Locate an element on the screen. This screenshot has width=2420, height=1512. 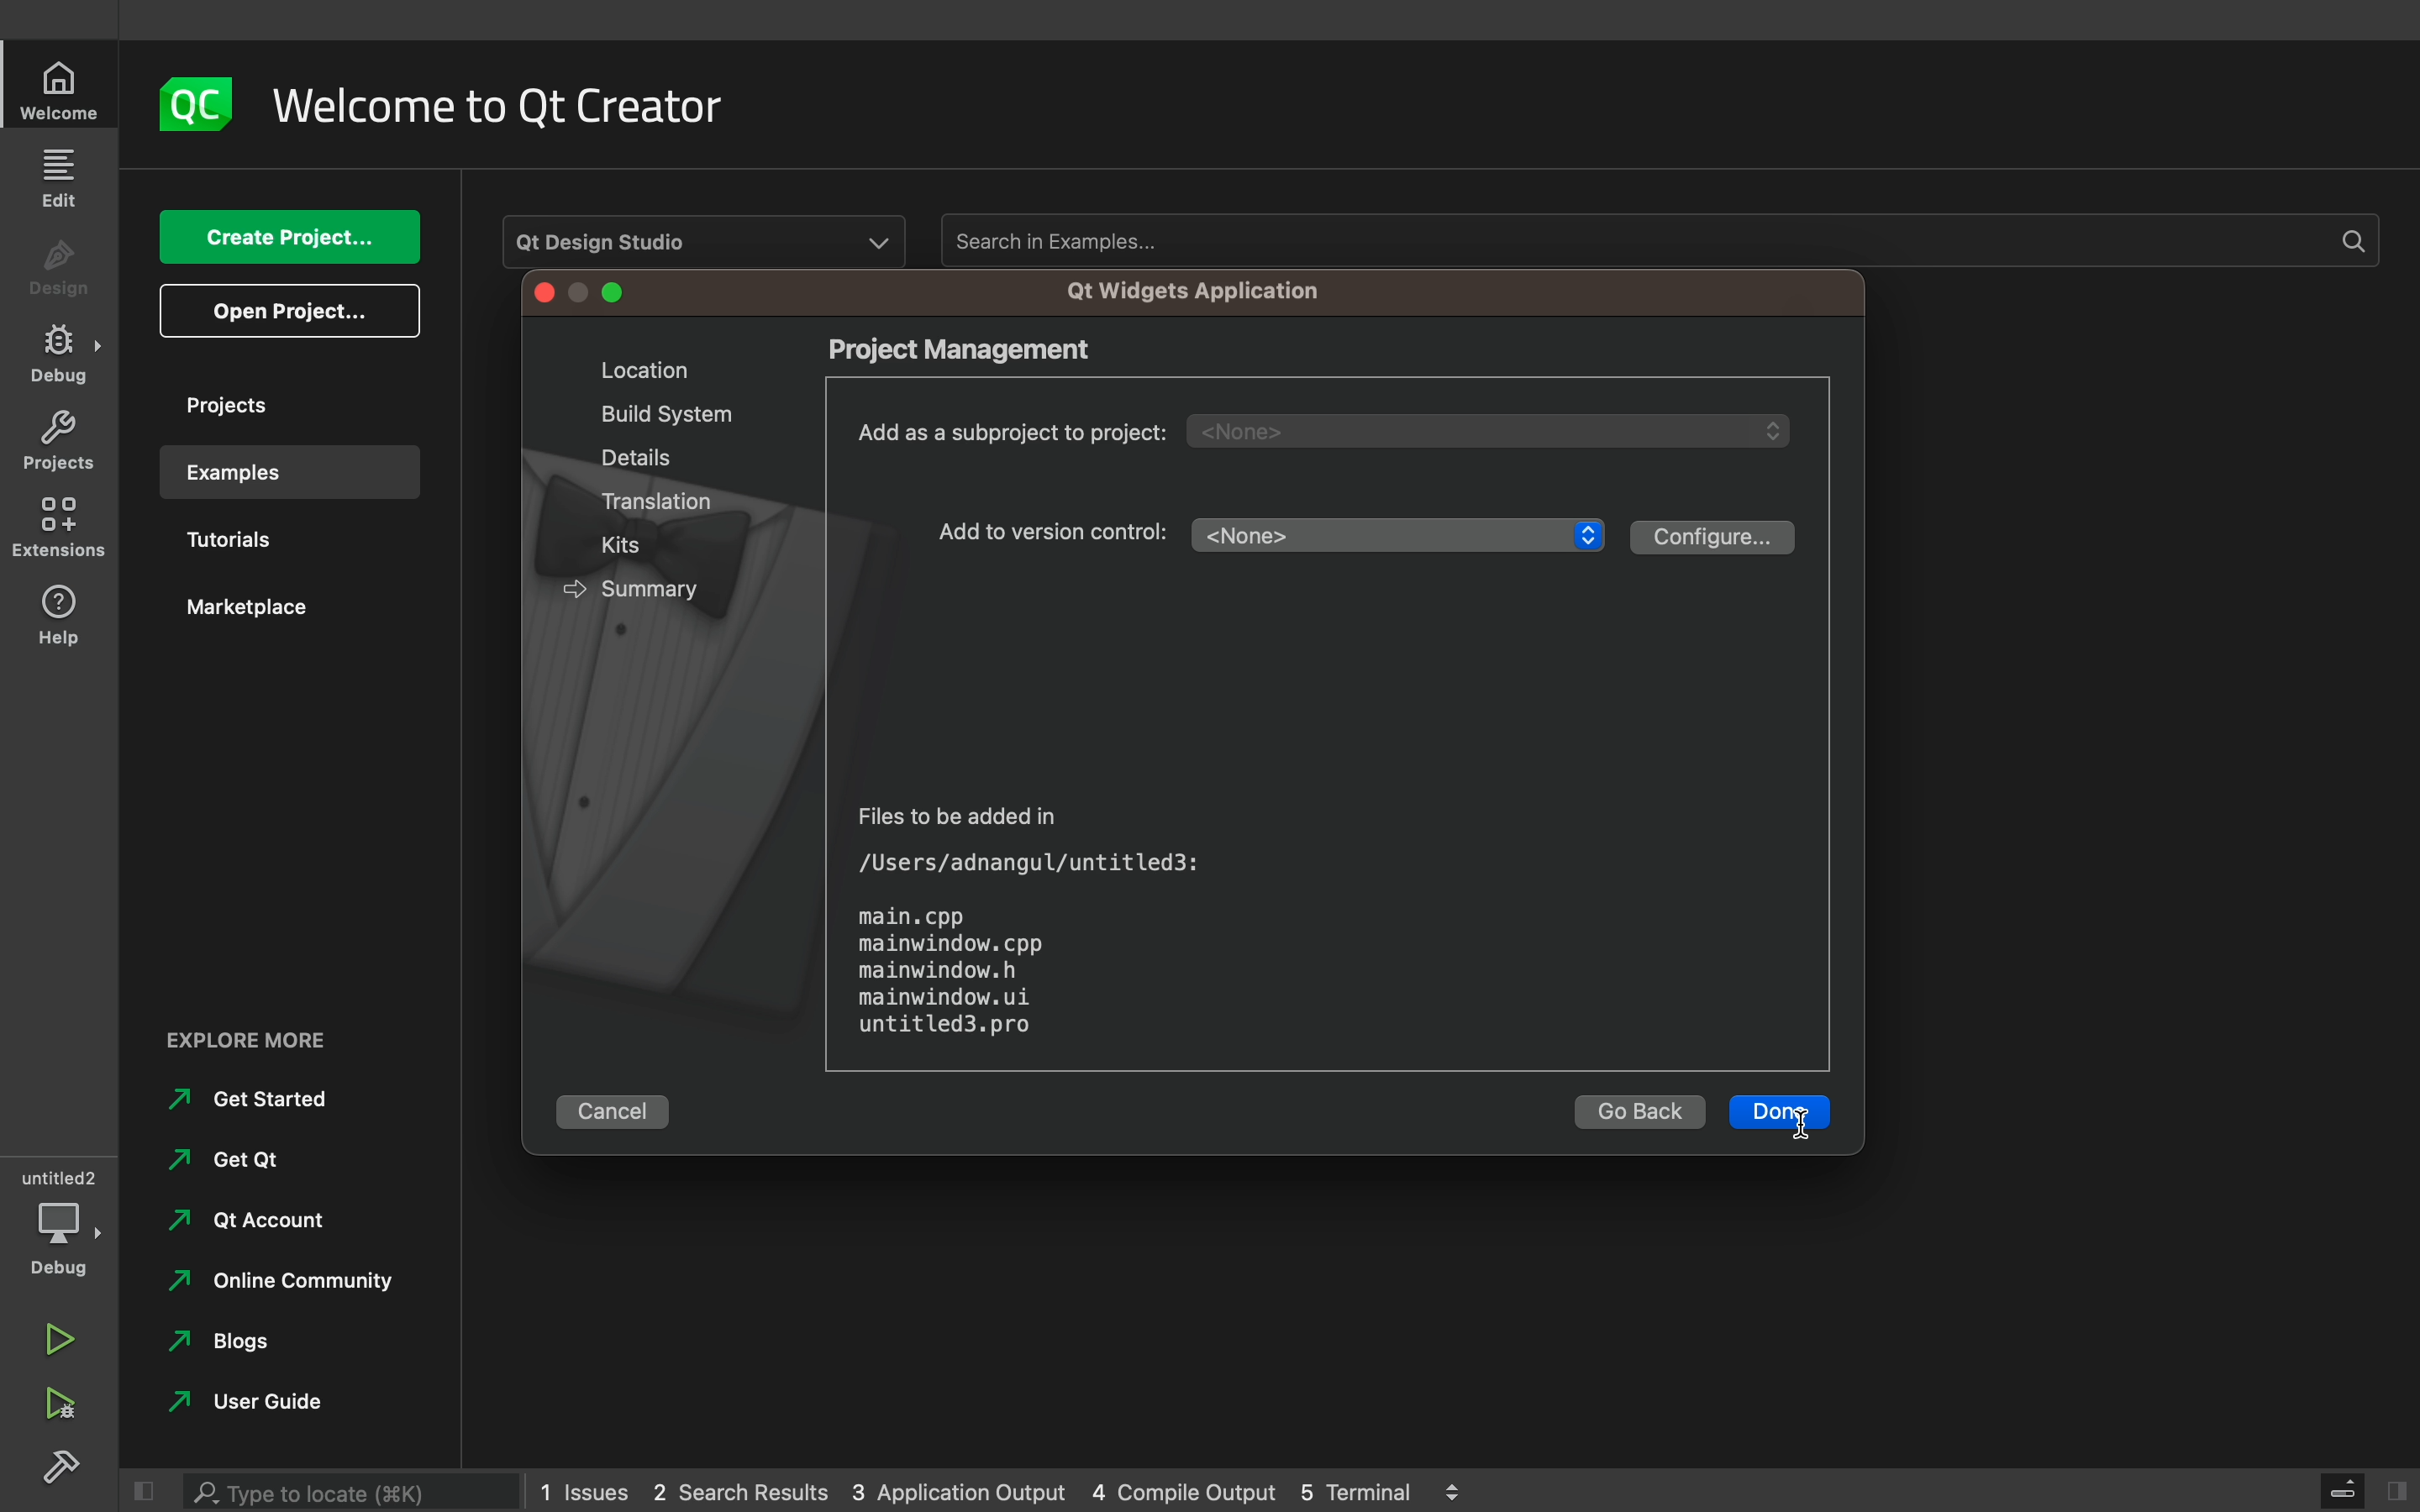
cancel is located at coordinates (622, 1107).